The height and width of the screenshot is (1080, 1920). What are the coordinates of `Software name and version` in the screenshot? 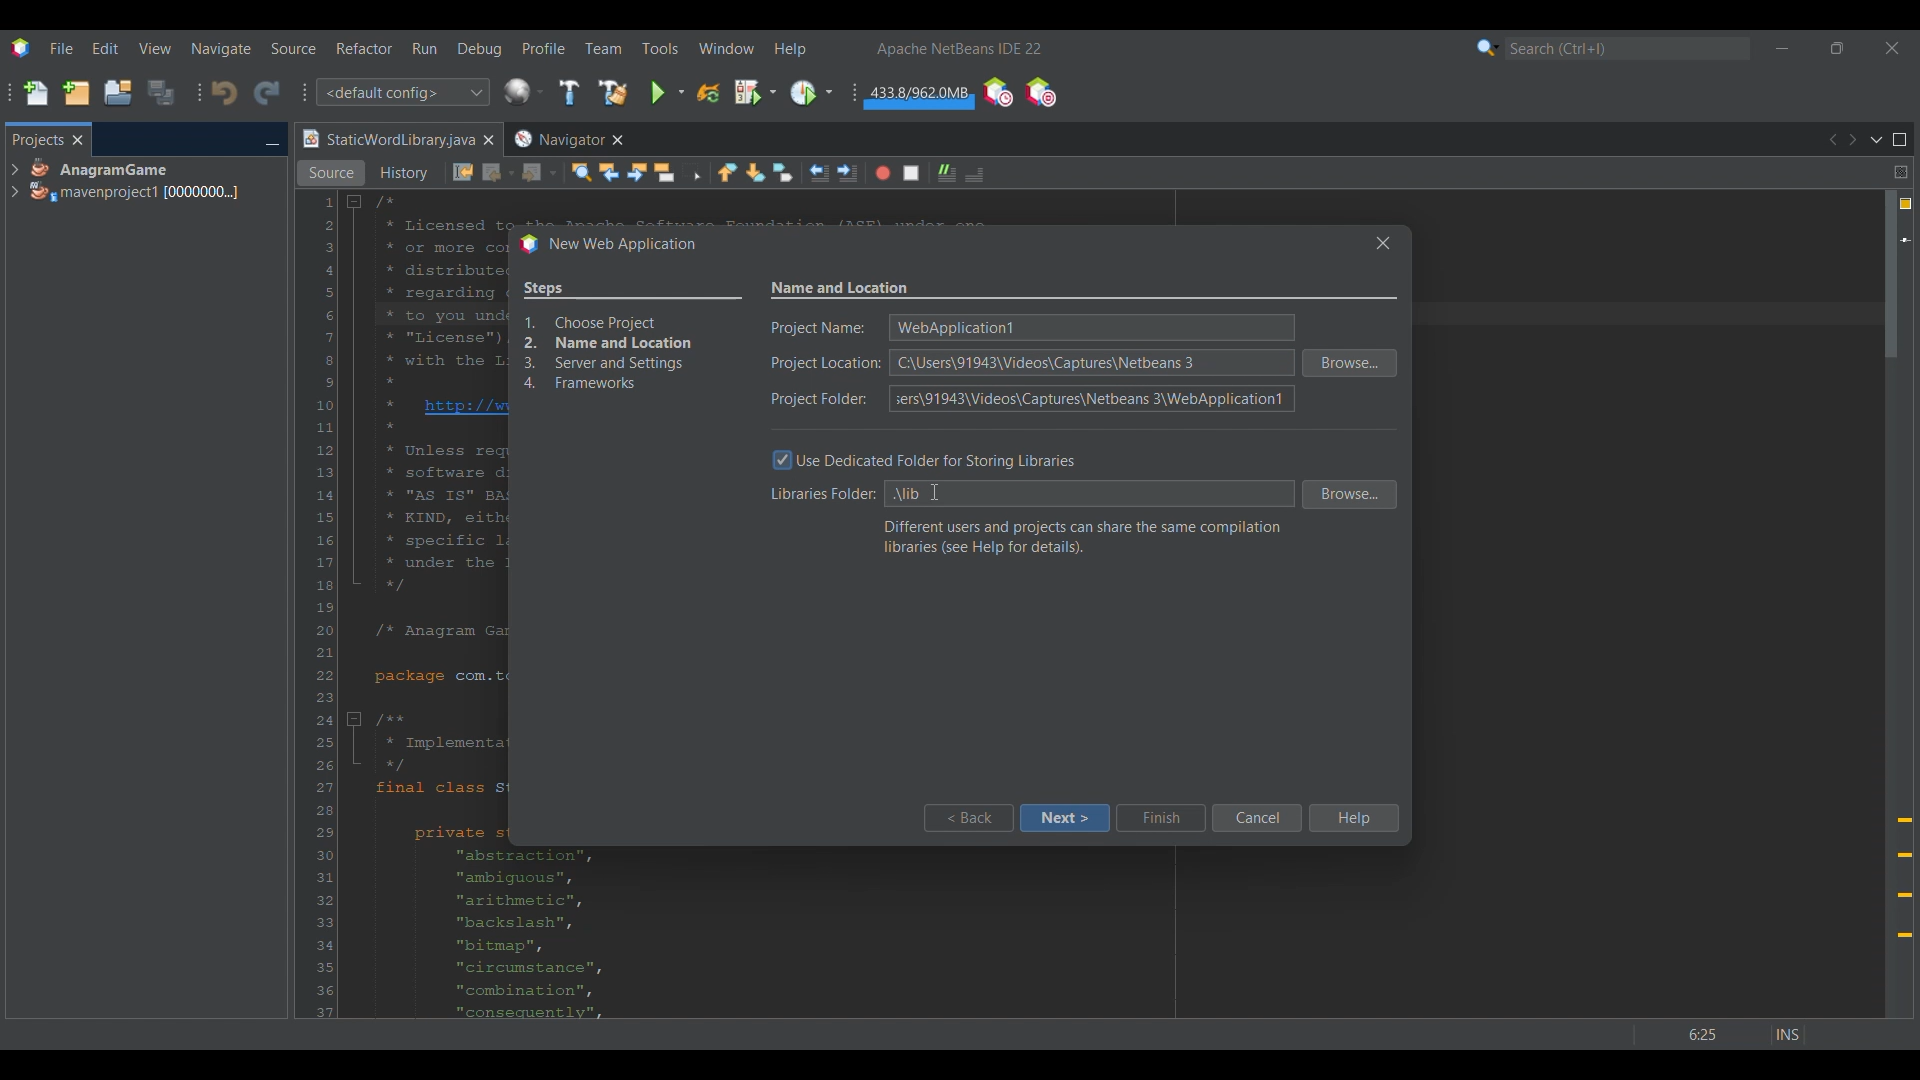 It's located at (960, 48).